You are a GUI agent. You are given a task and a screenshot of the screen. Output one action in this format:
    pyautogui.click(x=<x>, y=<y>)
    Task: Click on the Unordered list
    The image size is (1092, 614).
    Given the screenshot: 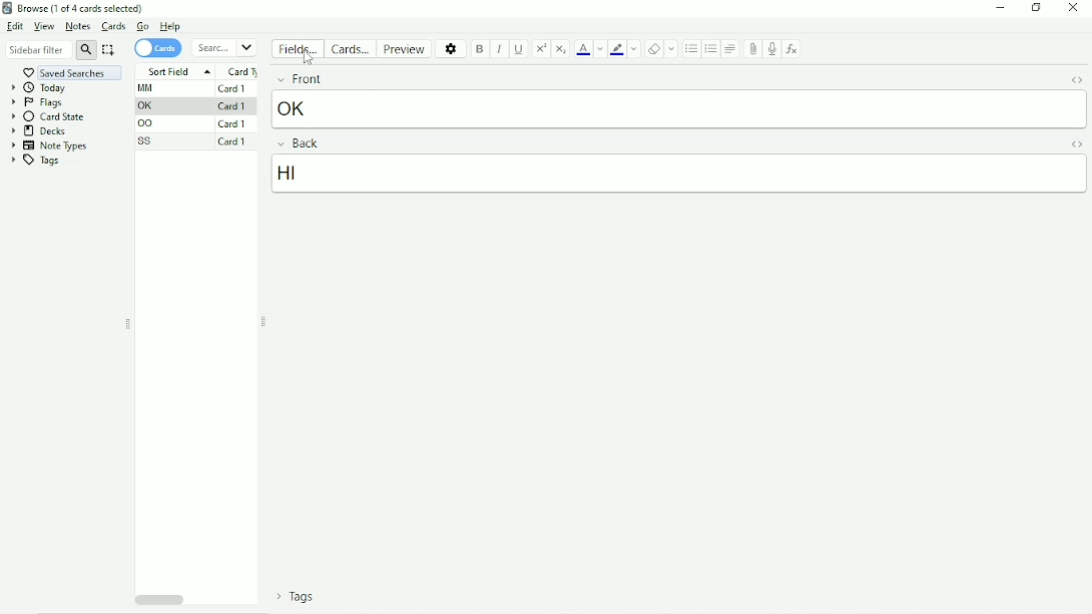 What is the action you would take?
    pyautogui.click(x=691, y=49)
    